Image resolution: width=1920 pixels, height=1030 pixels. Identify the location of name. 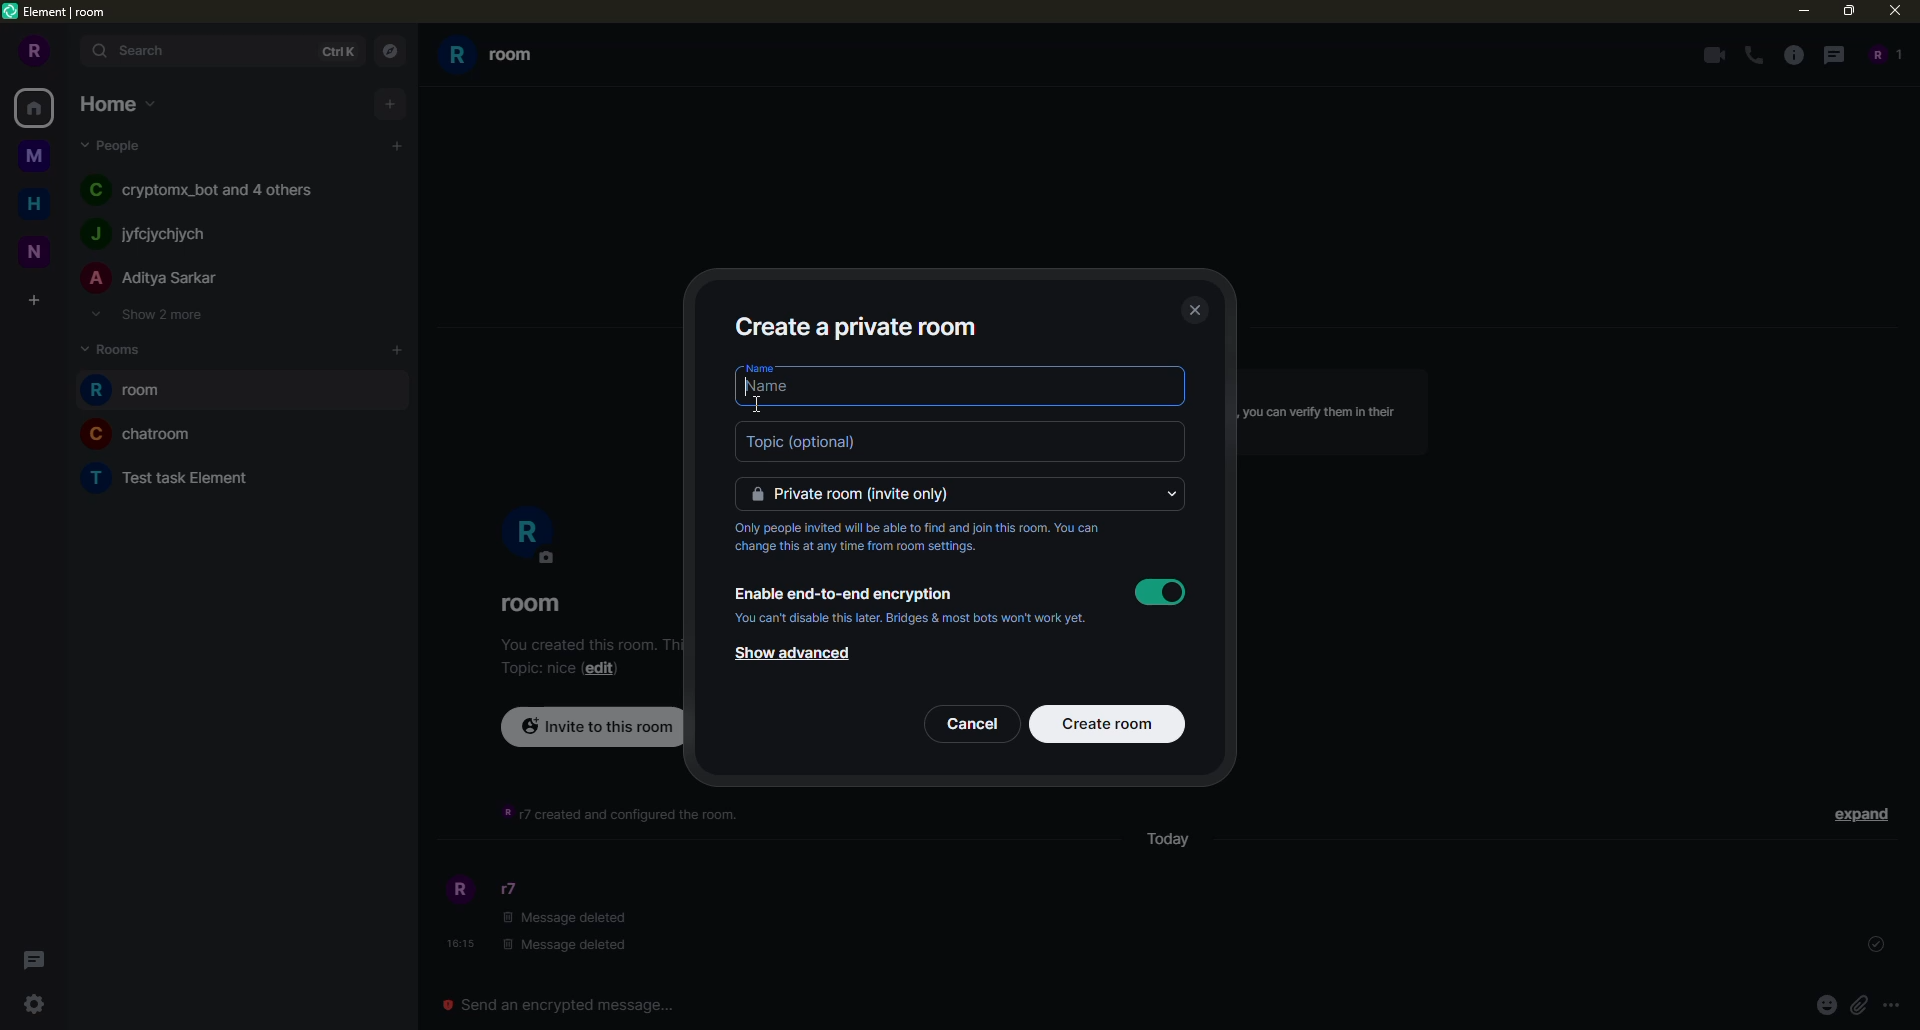
(964, 393).